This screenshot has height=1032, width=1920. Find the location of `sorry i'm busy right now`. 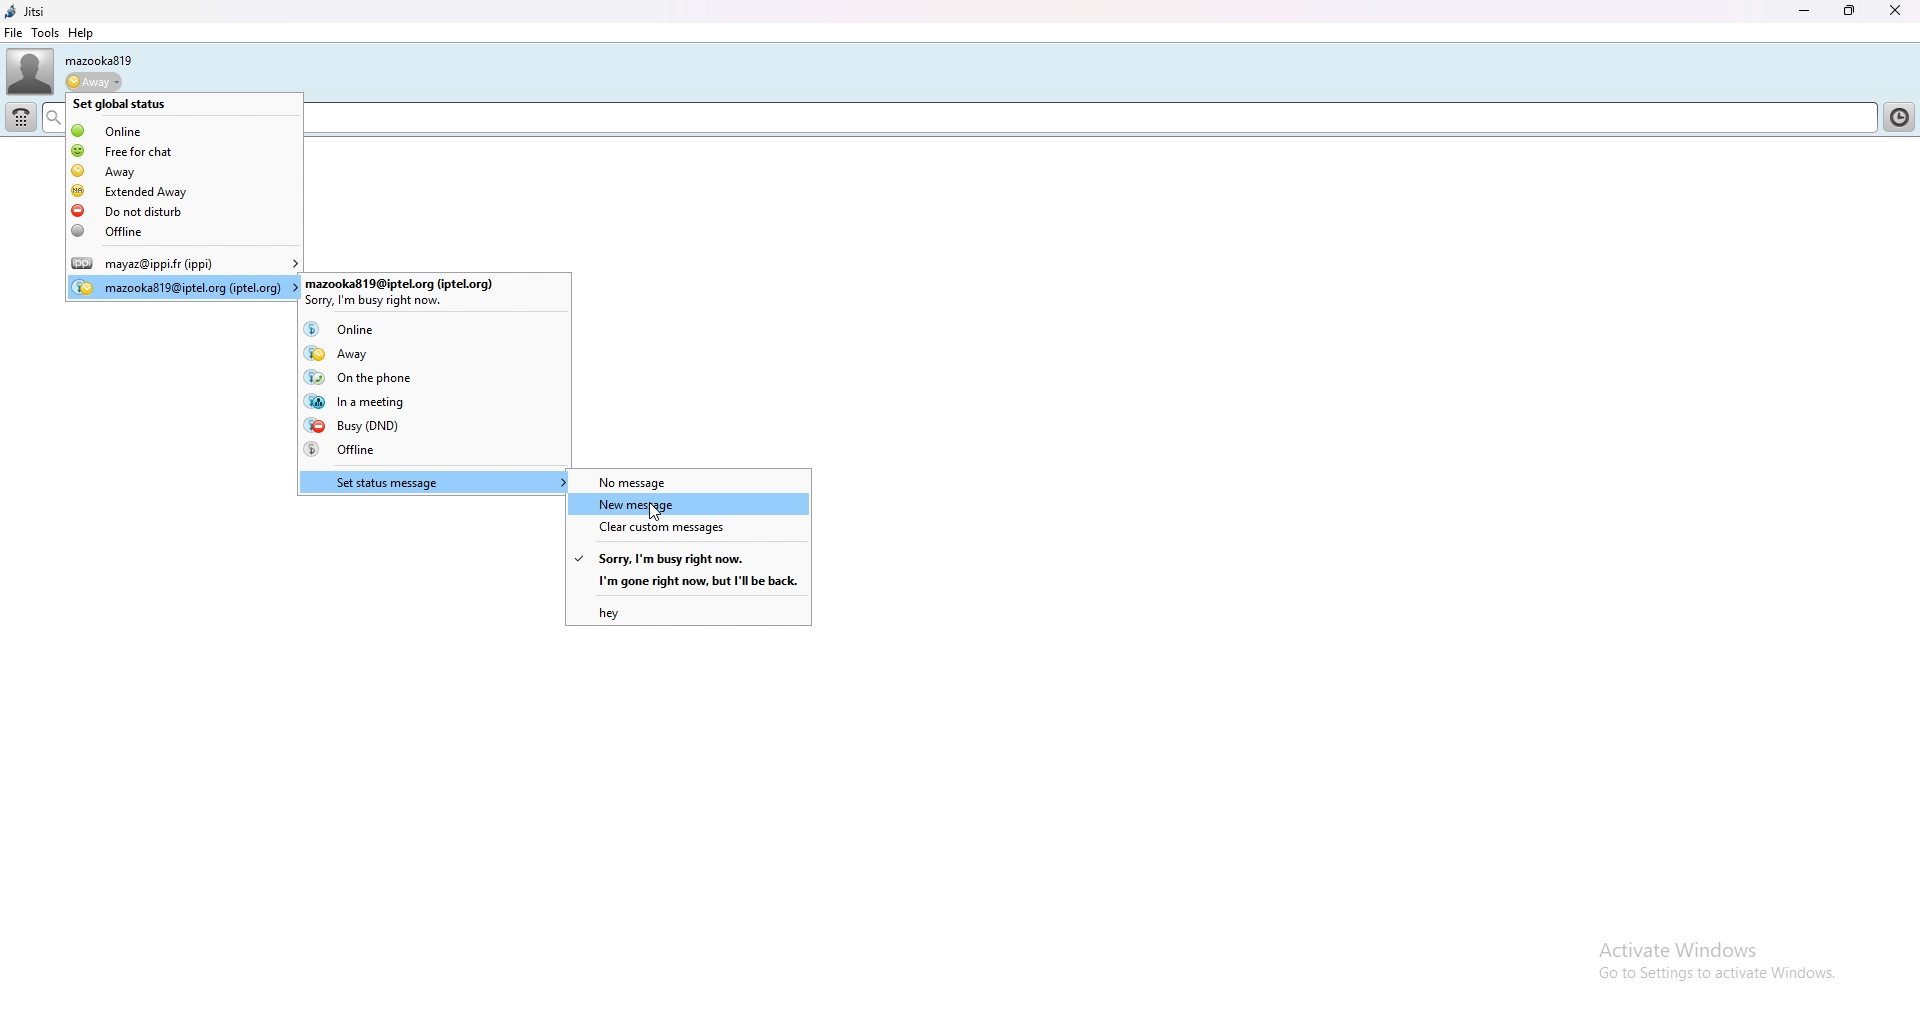

sorry i'm busy right now is located at coordinates (689, 557).